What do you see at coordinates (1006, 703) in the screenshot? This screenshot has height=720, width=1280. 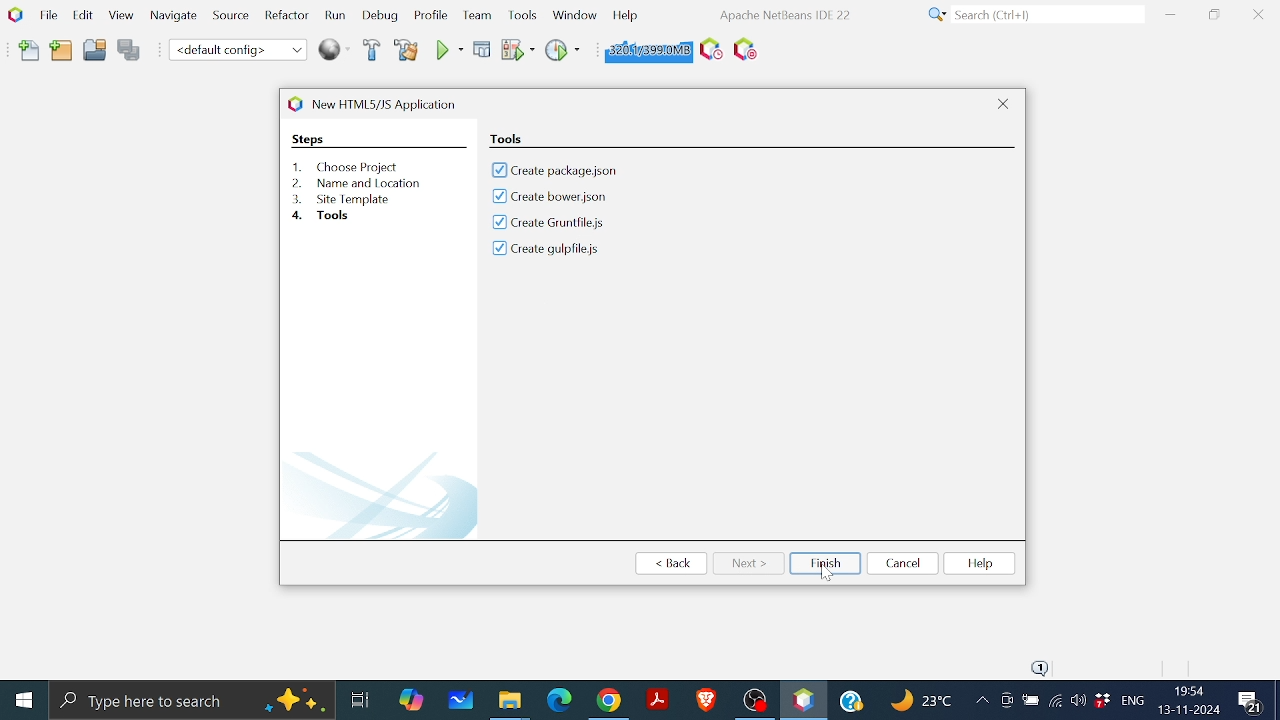 I see `Meet now` at bounding box center [1006, 703].